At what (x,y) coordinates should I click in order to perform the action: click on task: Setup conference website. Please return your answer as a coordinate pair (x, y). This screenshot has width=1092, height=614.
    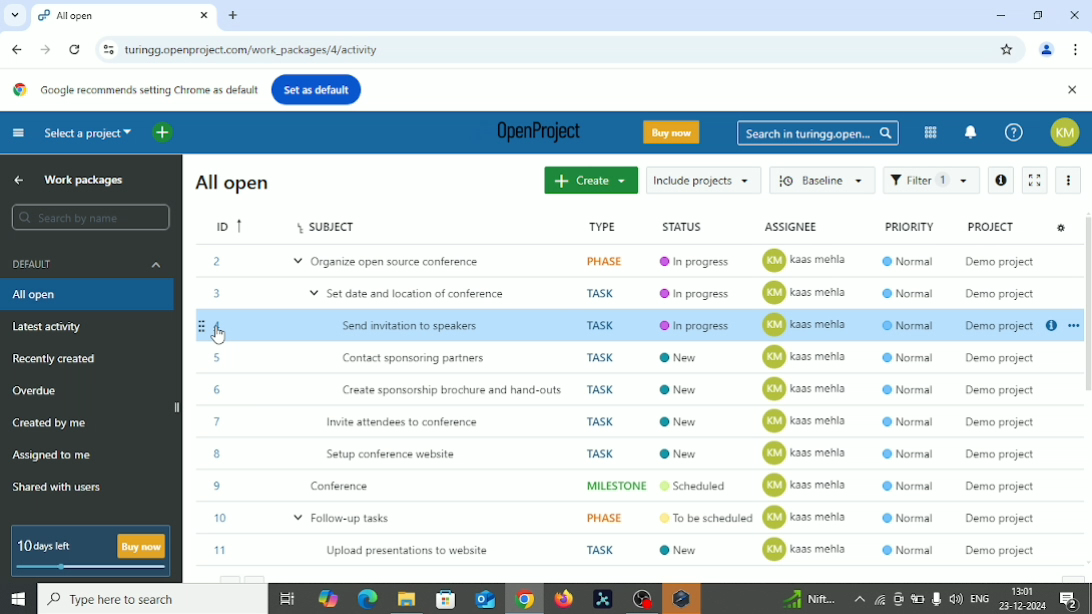
    Looking at the image, I should click on (633, 453).